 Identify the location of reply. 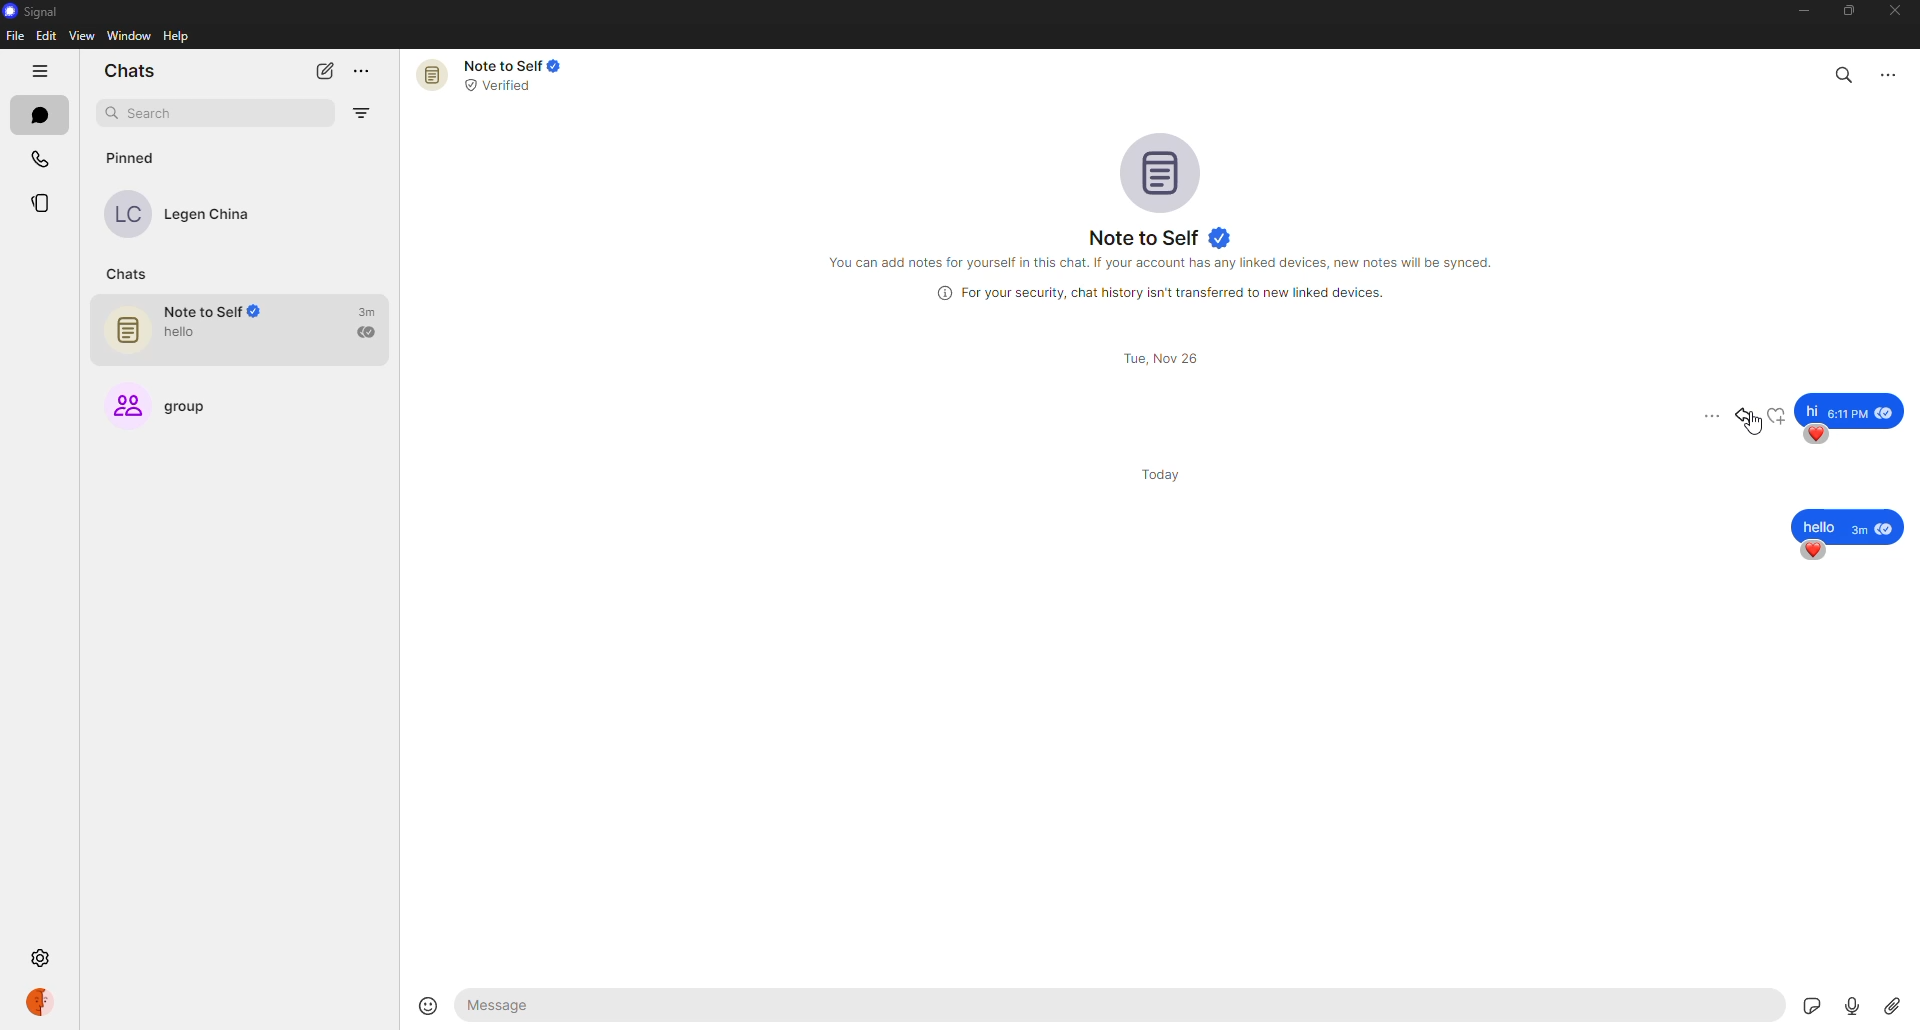
(1749, 417).